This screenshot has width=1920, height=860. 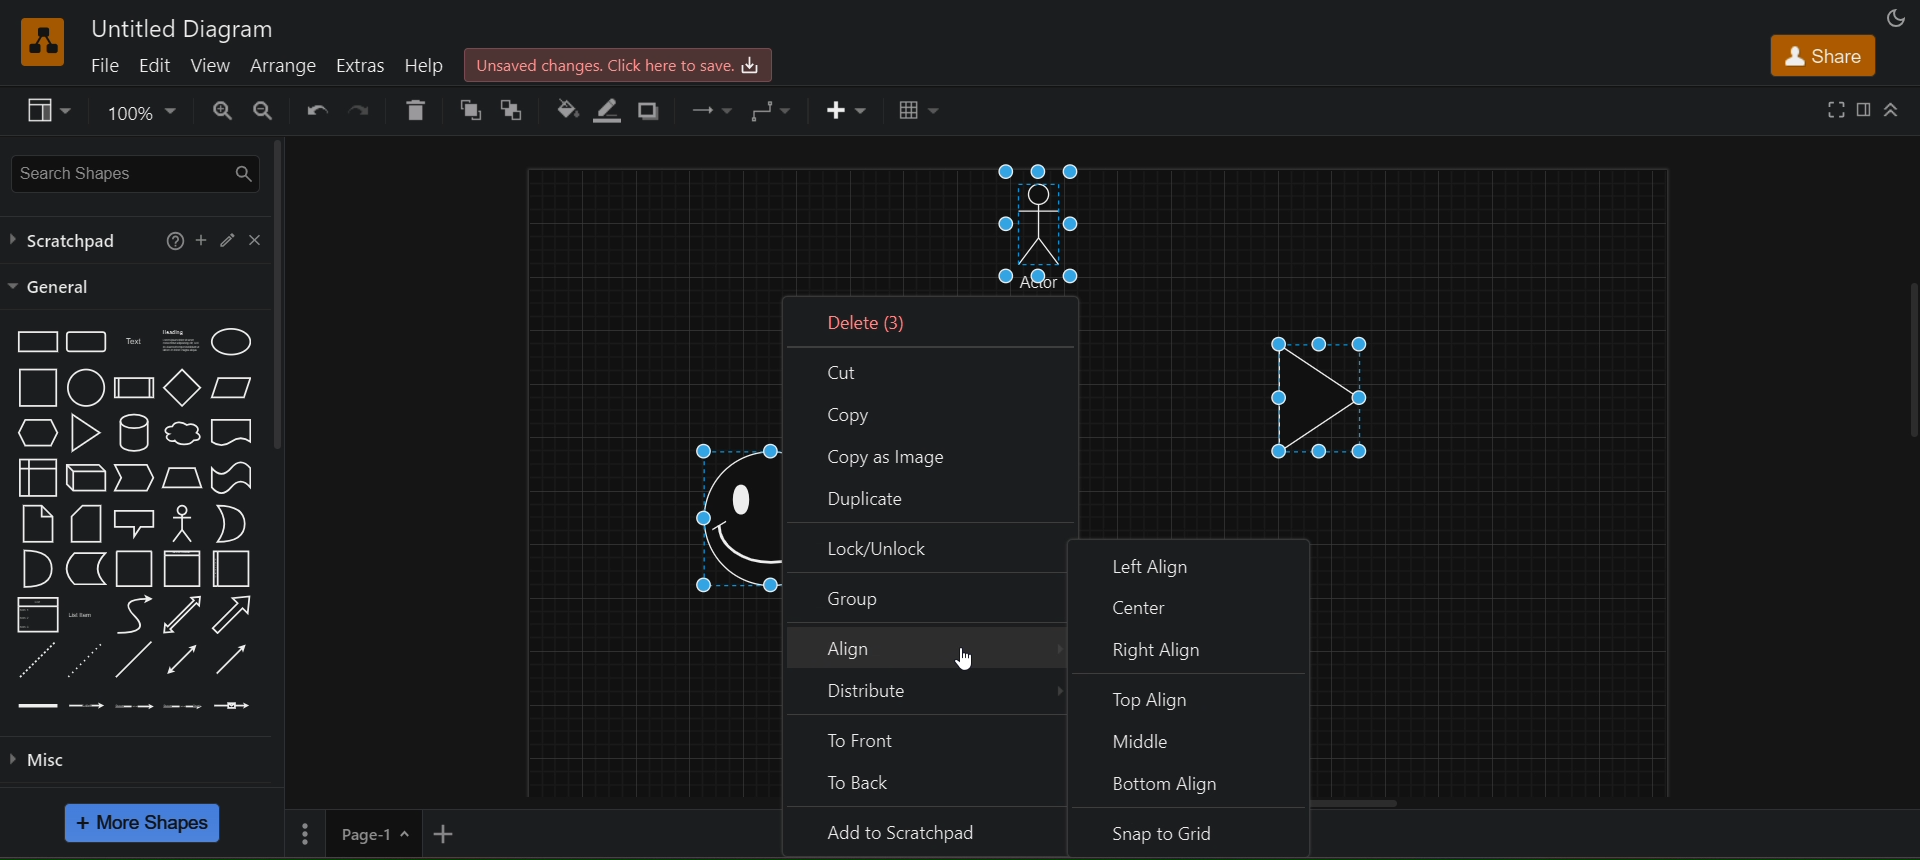 I want to click on dotted line, so click(x=85, y=661).